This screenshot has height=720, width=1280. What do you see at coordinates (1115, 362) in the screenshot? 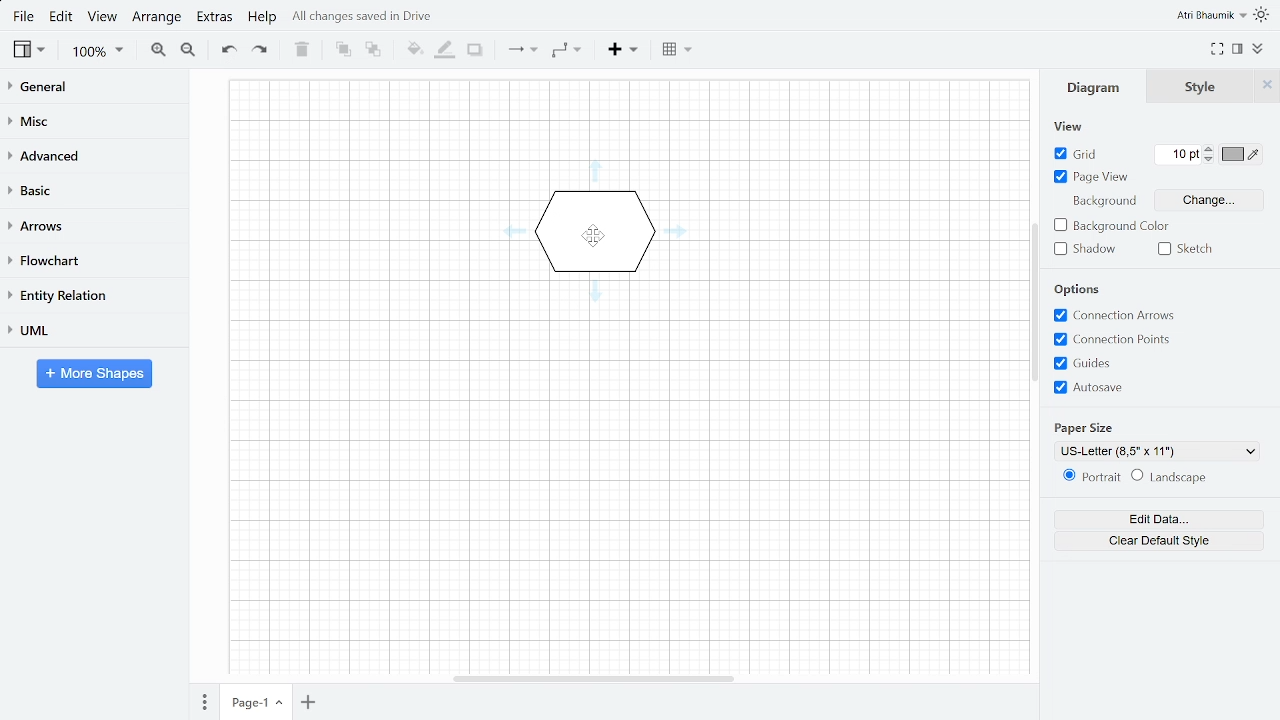
I see `Guides` at bounding box center [1115, 362].